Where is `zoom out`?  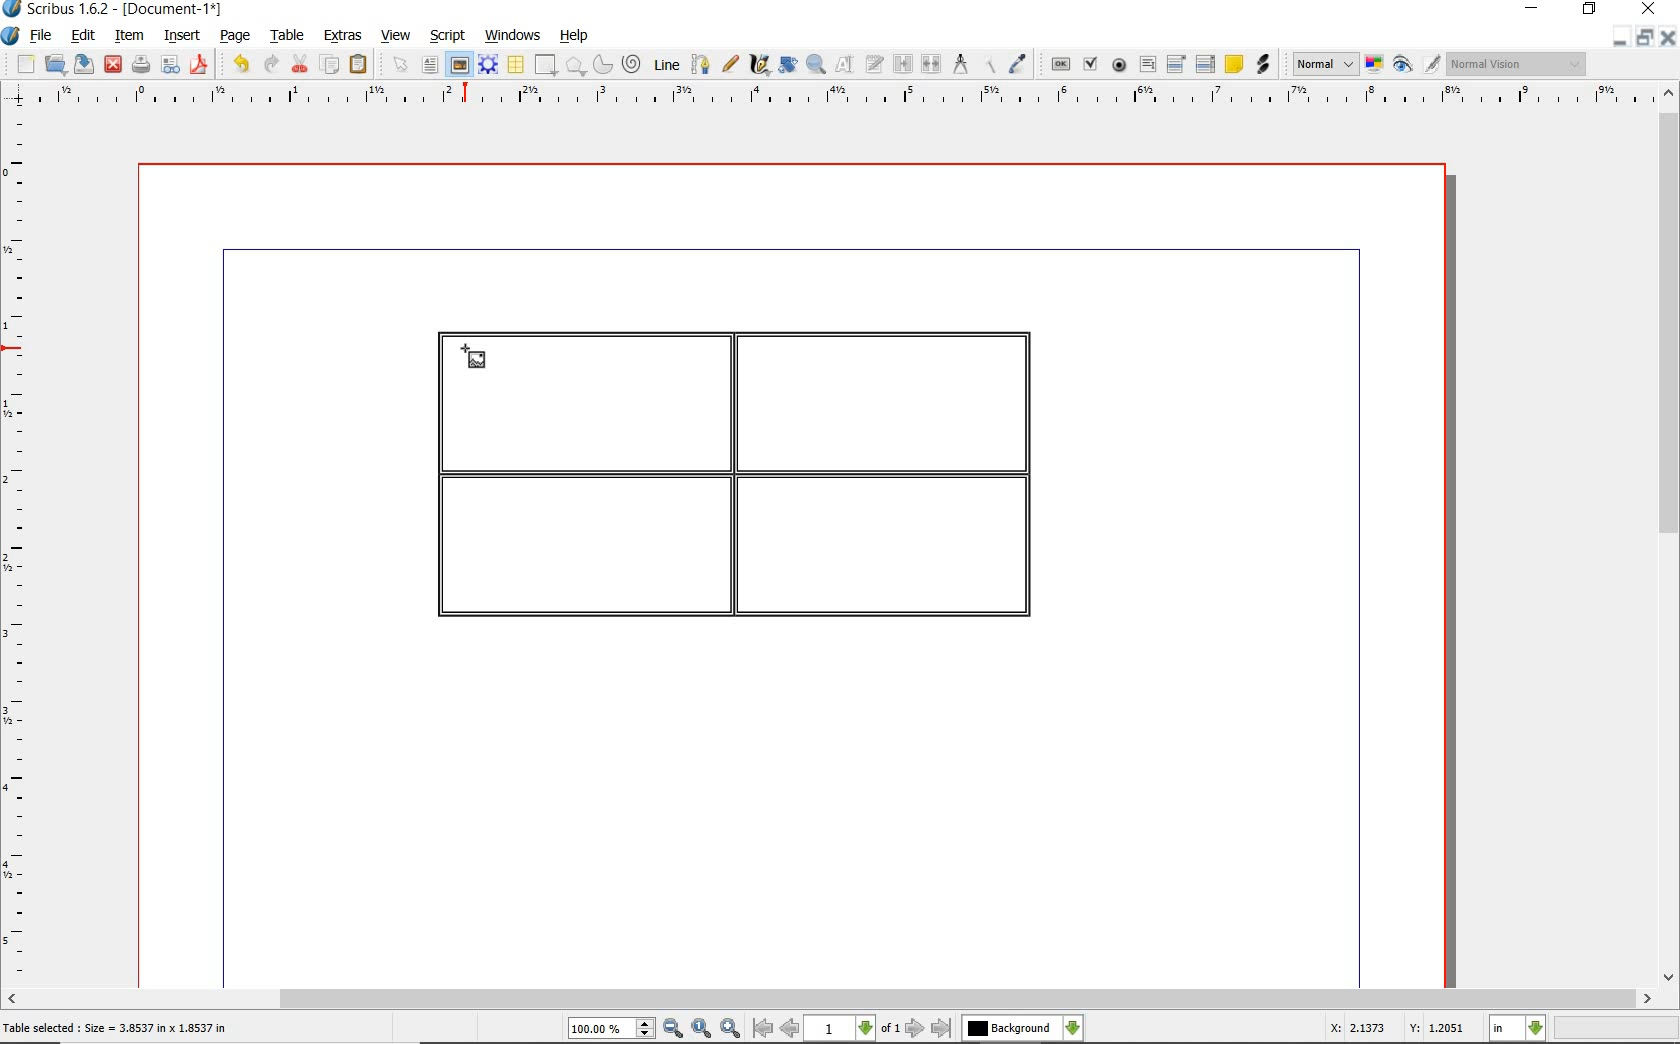
zoom out is located at coordinates (673, 1029).